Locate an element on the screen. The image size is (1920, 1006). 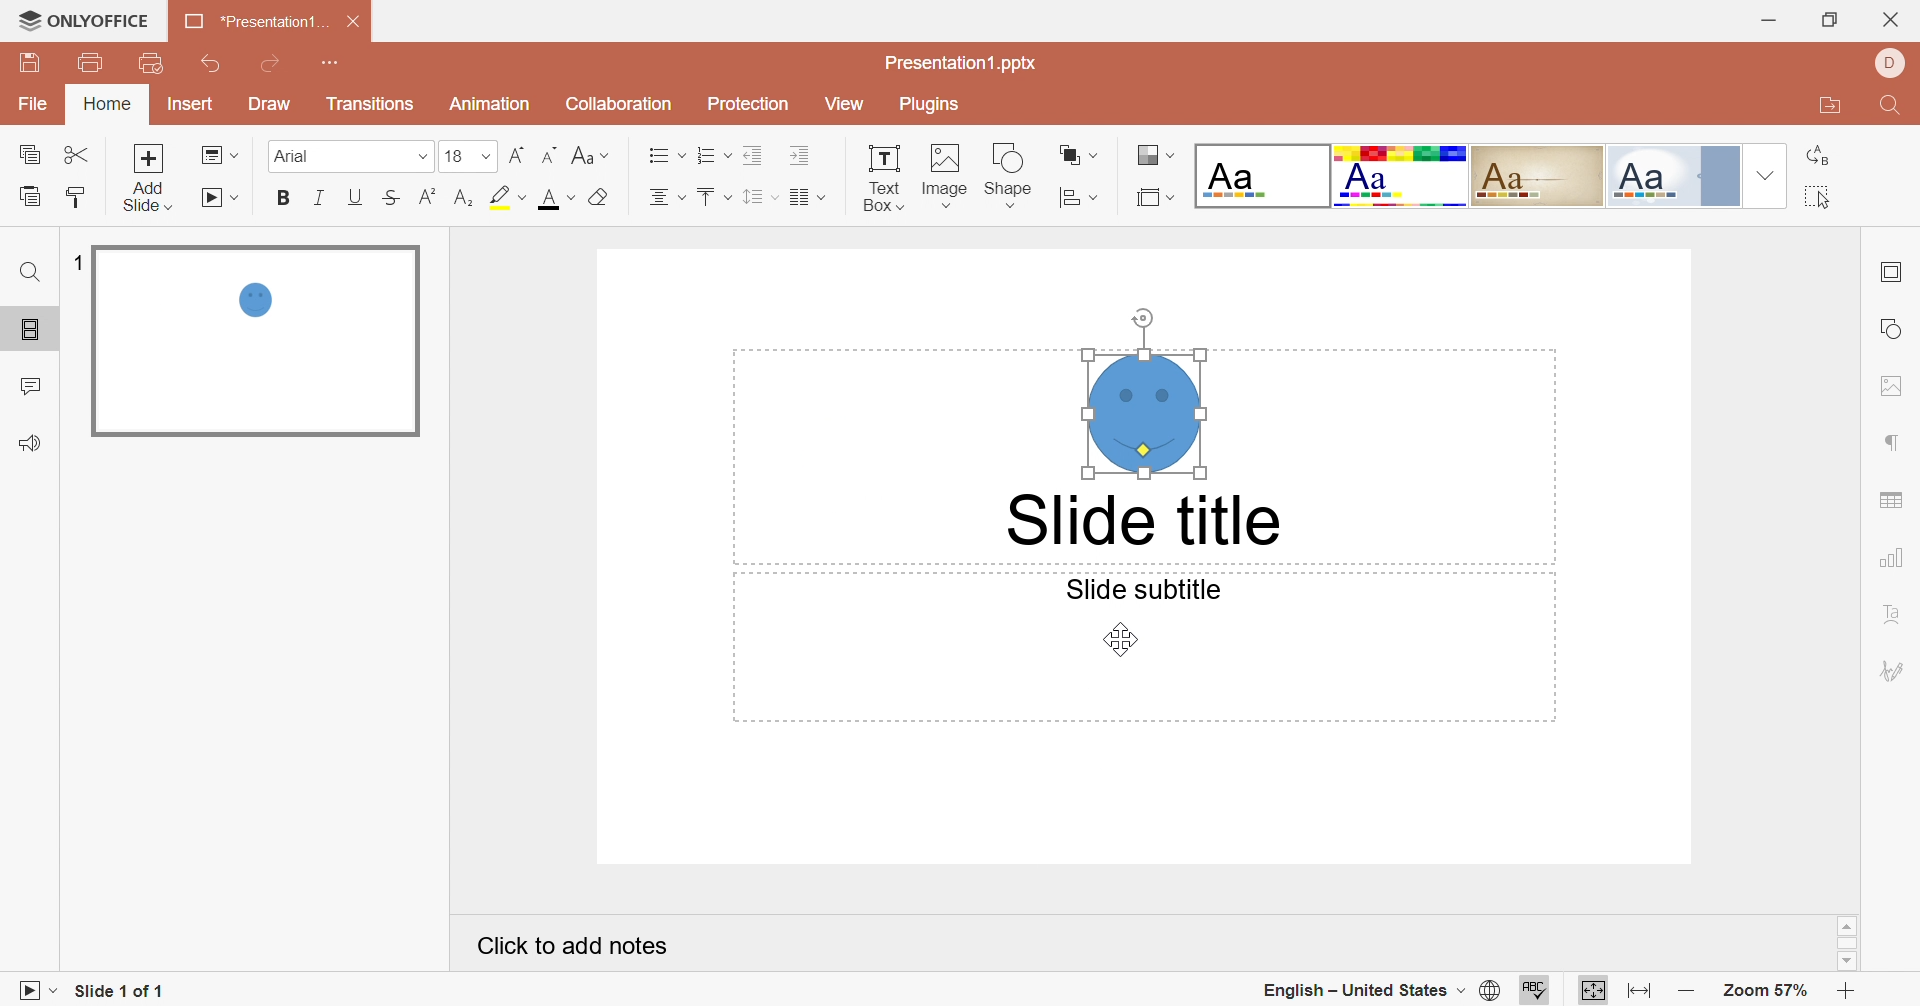
Slide 1 of 1 is located at coordinates (123, 989).